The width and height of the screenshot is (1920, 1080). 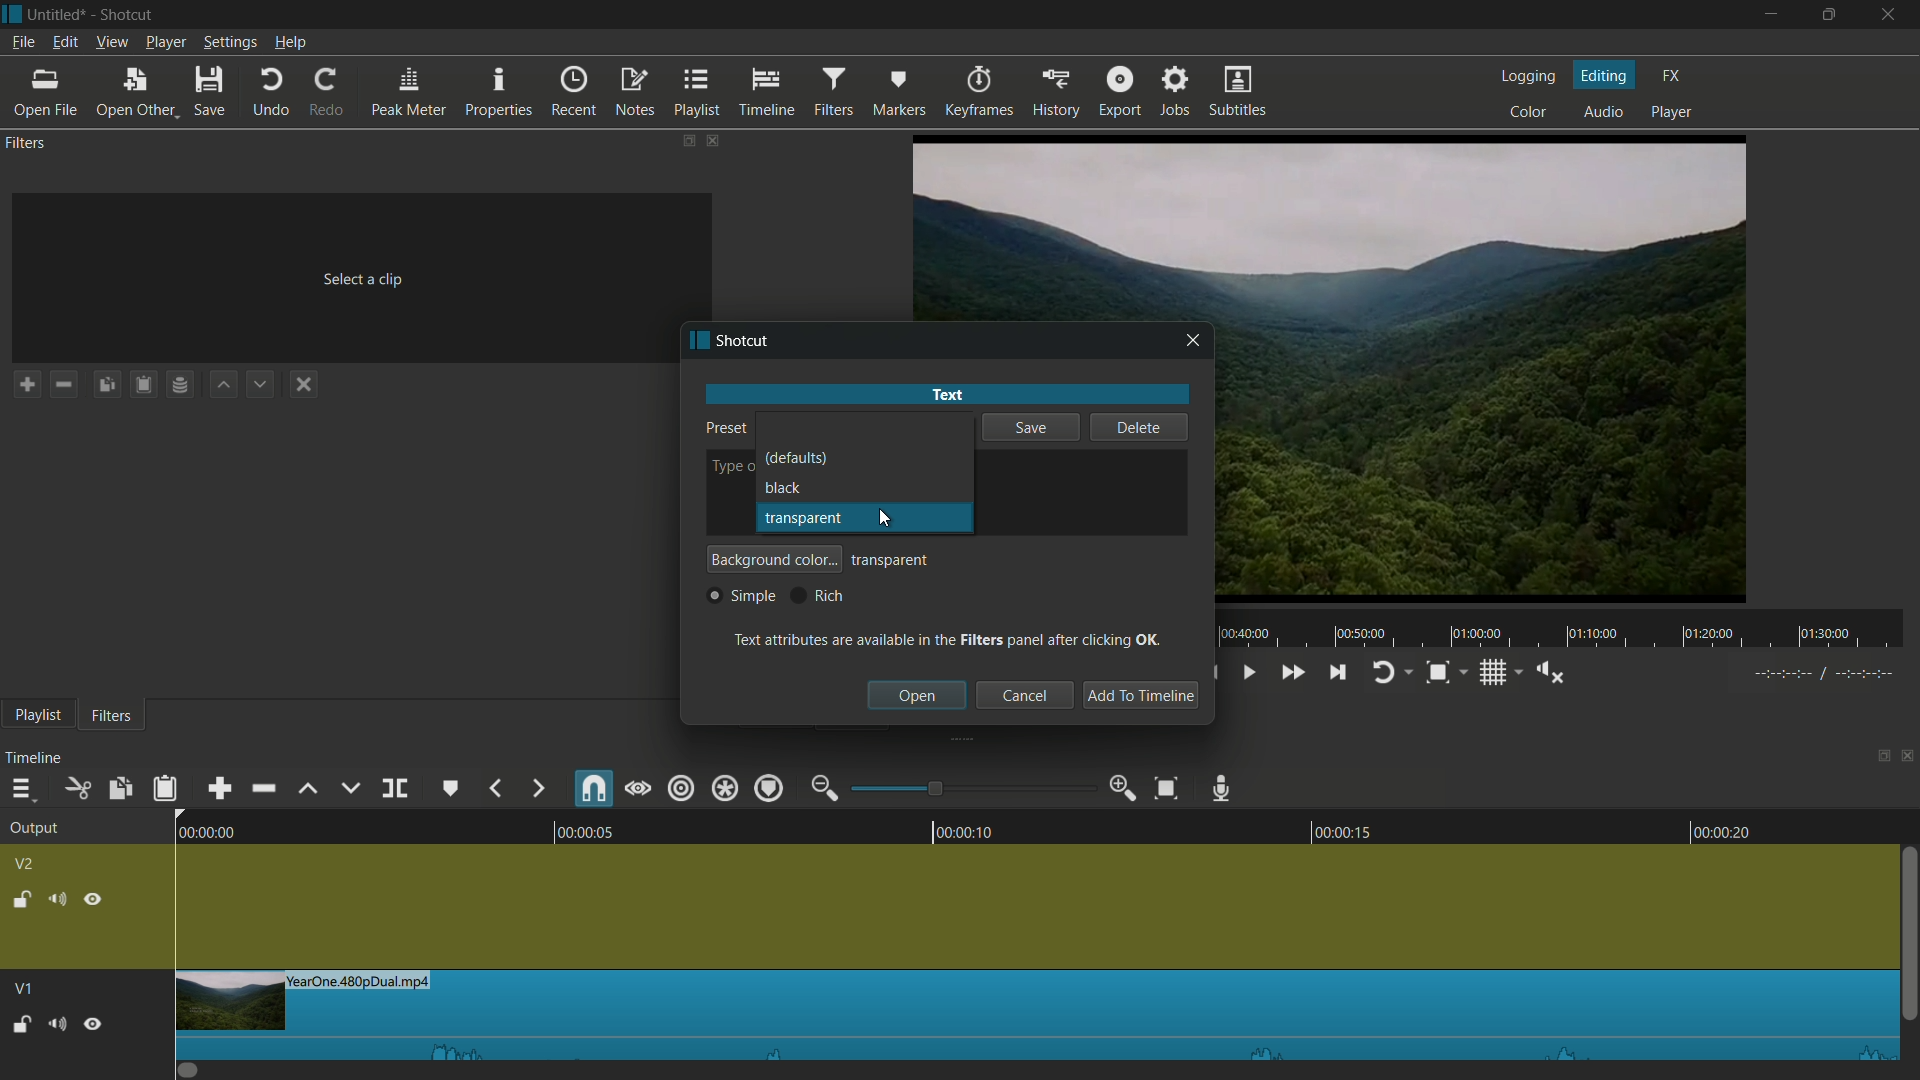 What do you see at coordinates (1139, 427) in the screenshot?
I see `delete` at bounding box center [1139, 427].